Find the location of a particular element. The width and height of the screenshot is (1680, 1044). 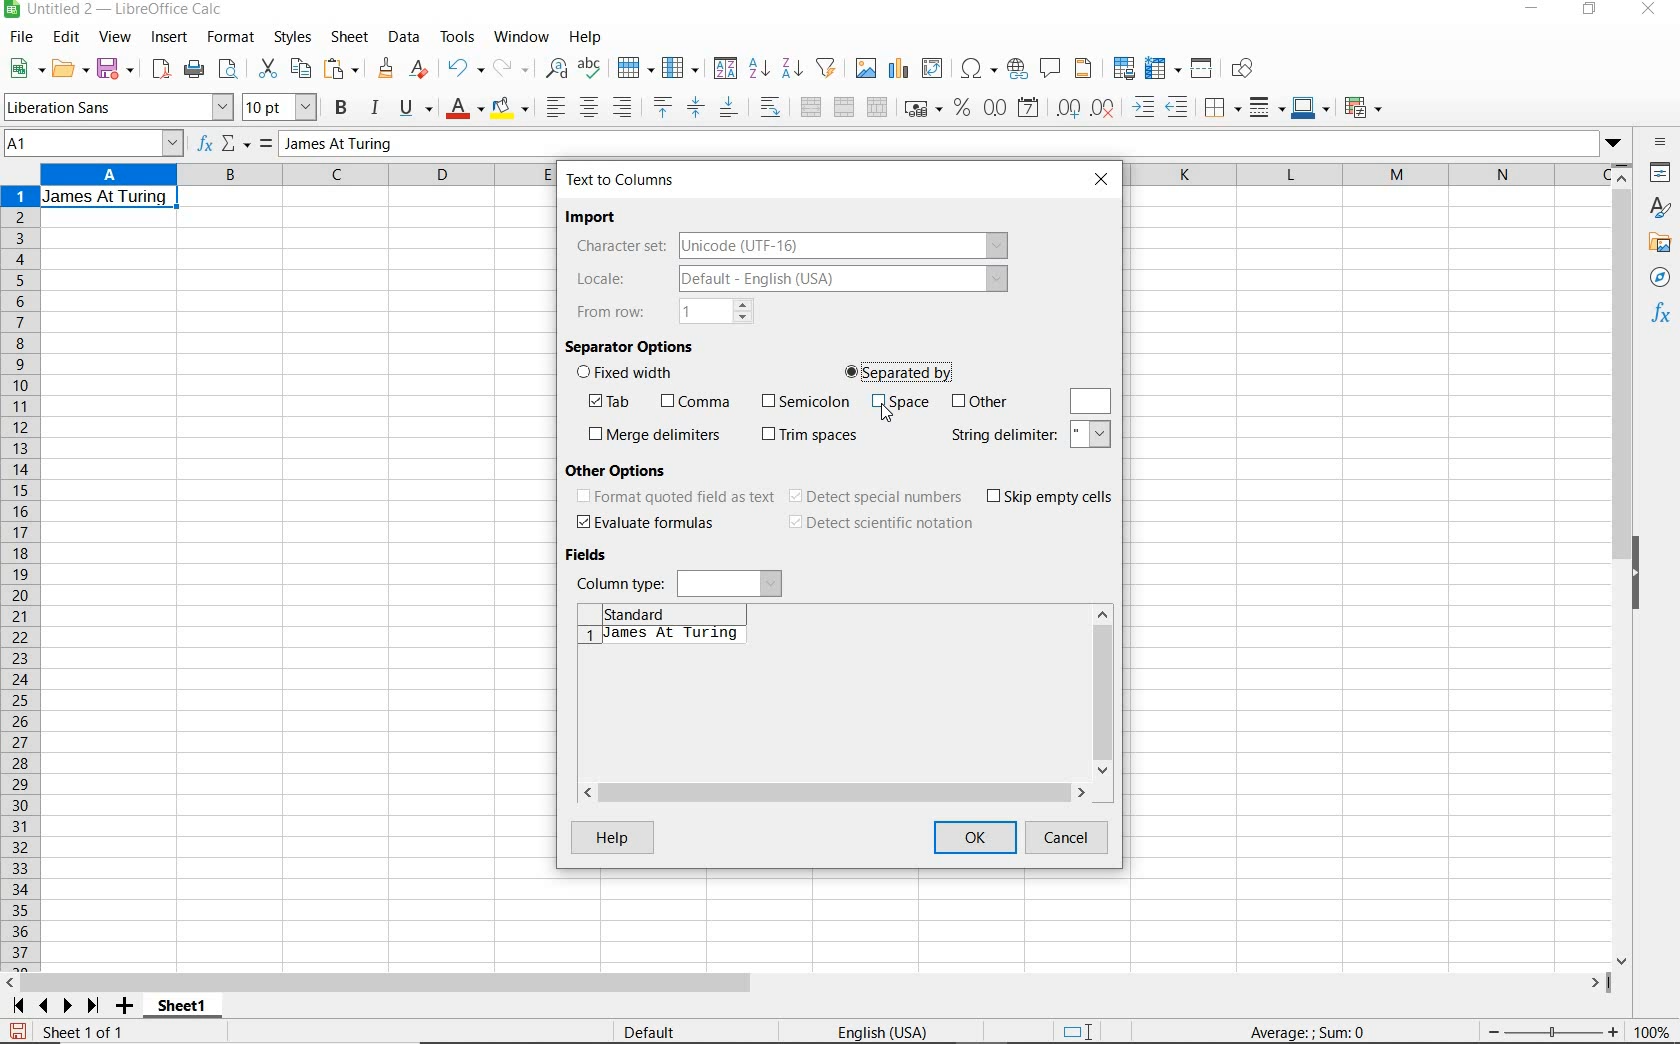

background color is located at coordinates (511, 107).